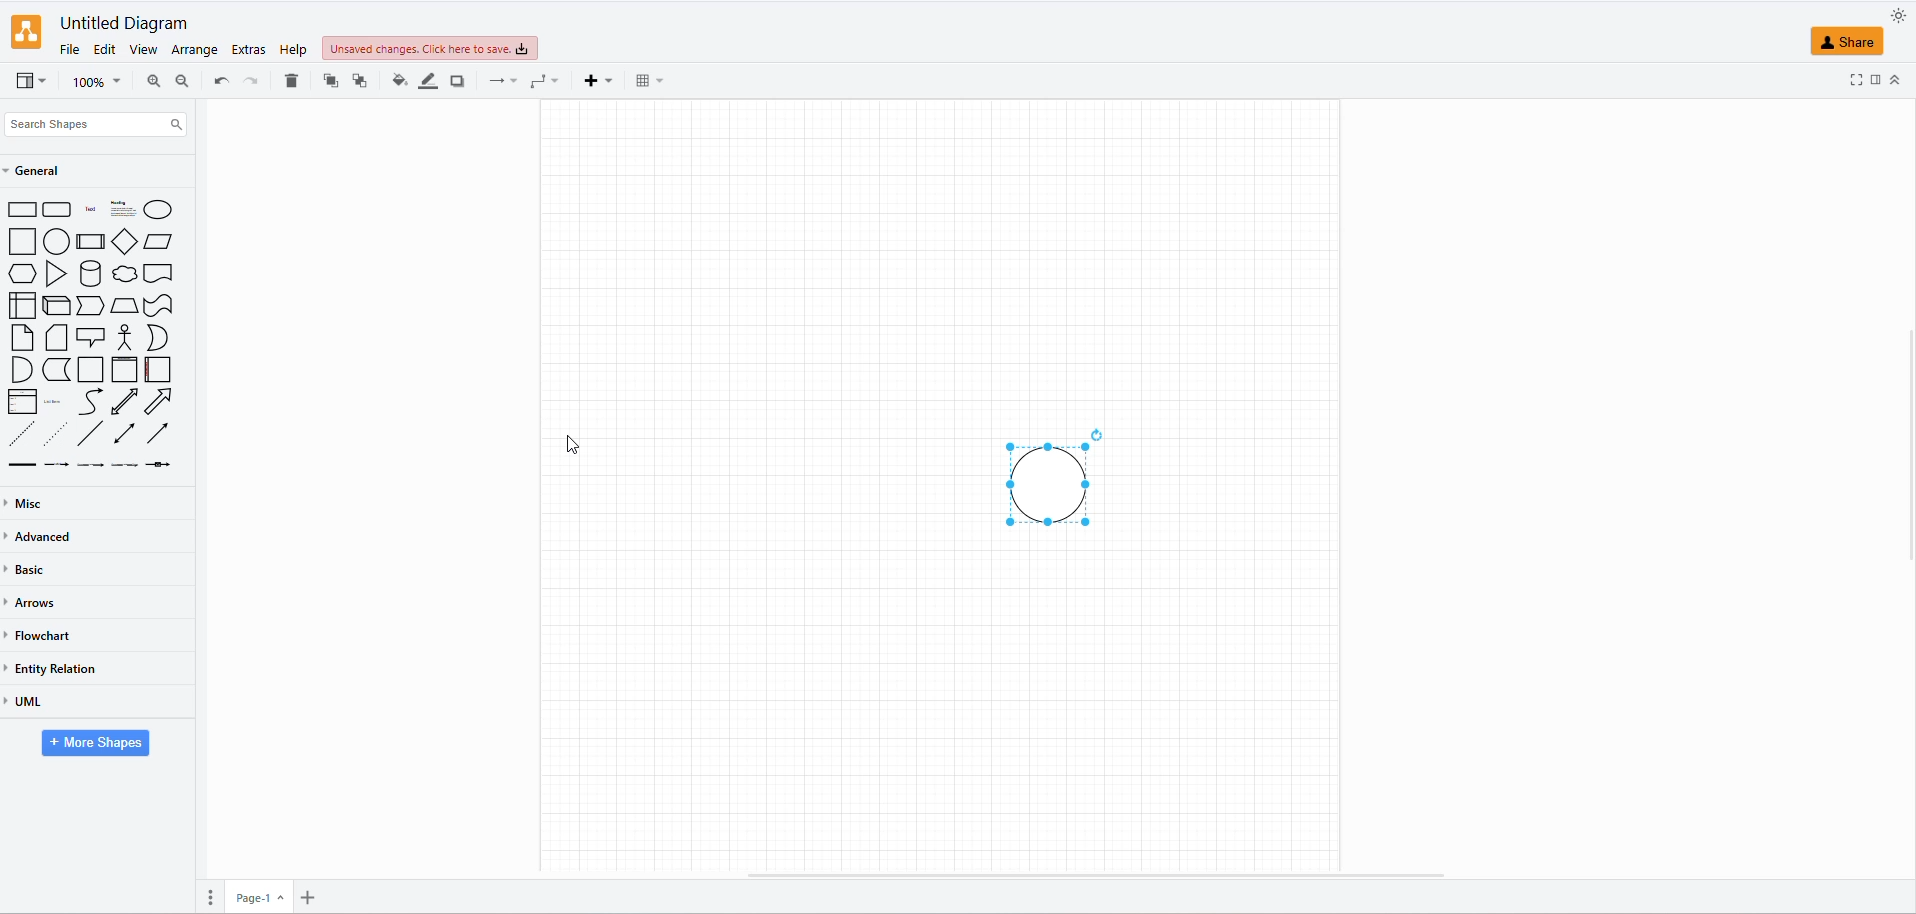  What do you see at coordinates (102, 51) in the screenshot?
I see `EDIT` at bounding box center [102, 51].